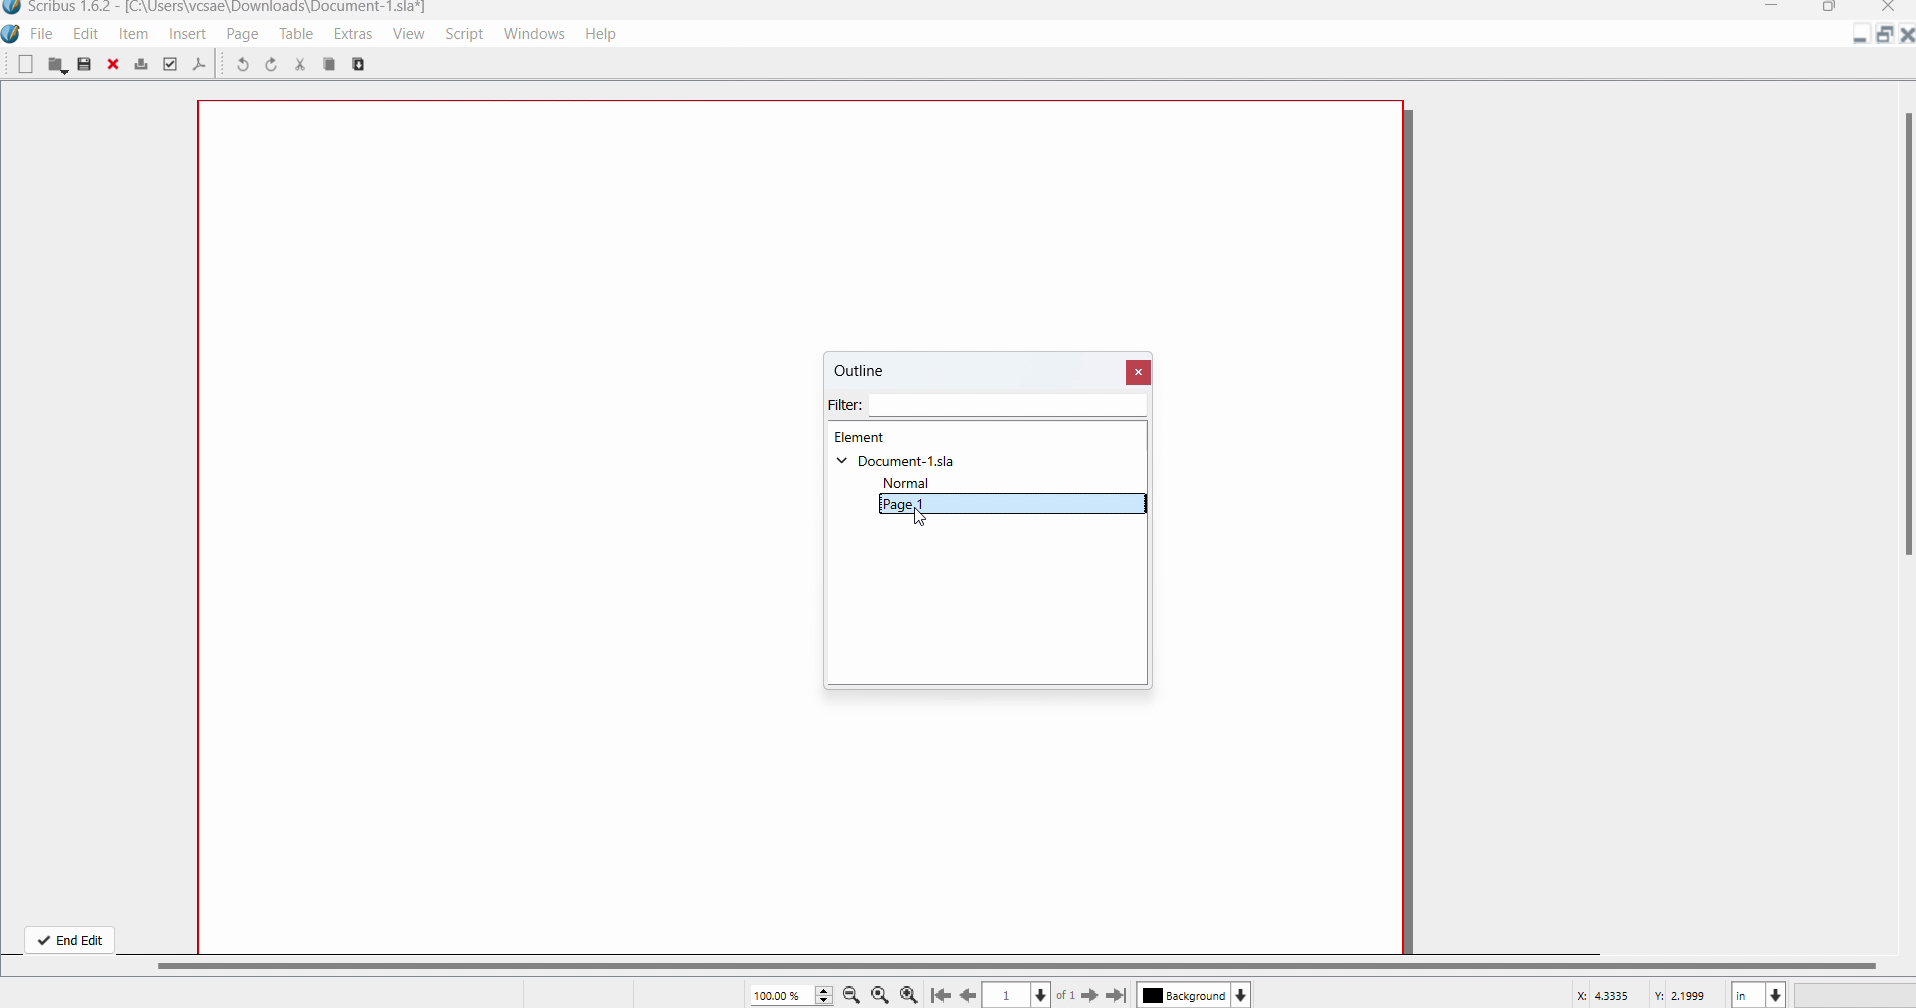 Image resolution: width=1916 pixels, height=1008 pixels. Describe the element at coordinates (86, 63) in the screenshot. I see `` at that location.